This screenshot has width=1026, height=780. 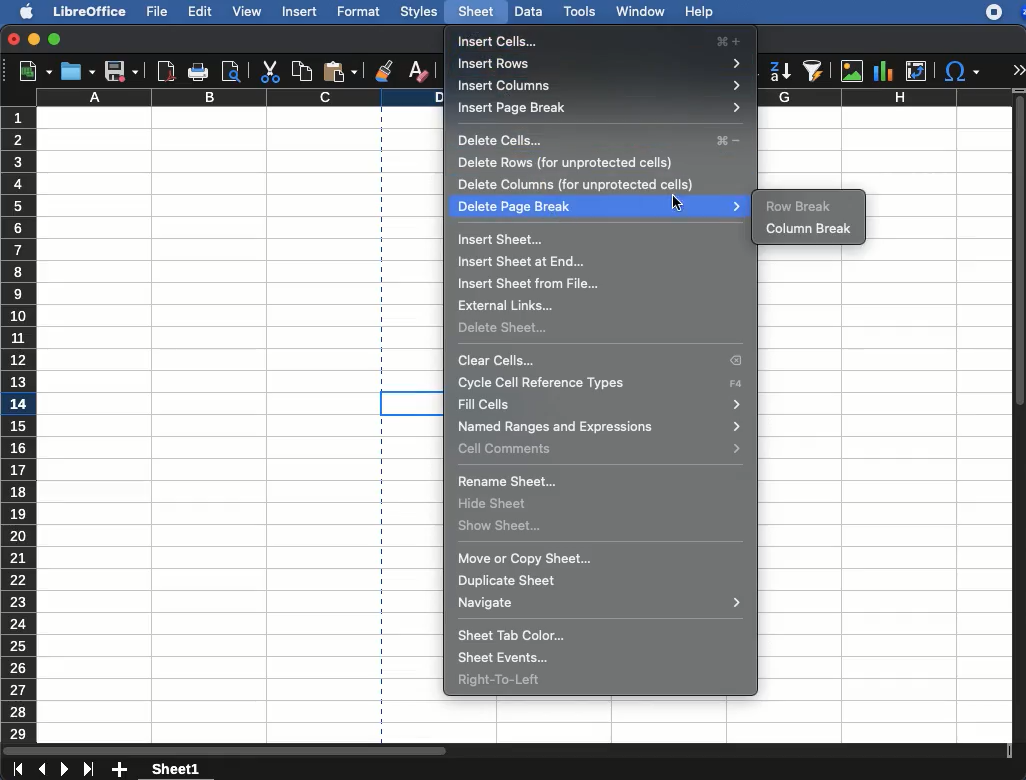 What do you see at coordinates (343, 70) in the screenshot?
I see `paste` at bounding box center [343, 70].